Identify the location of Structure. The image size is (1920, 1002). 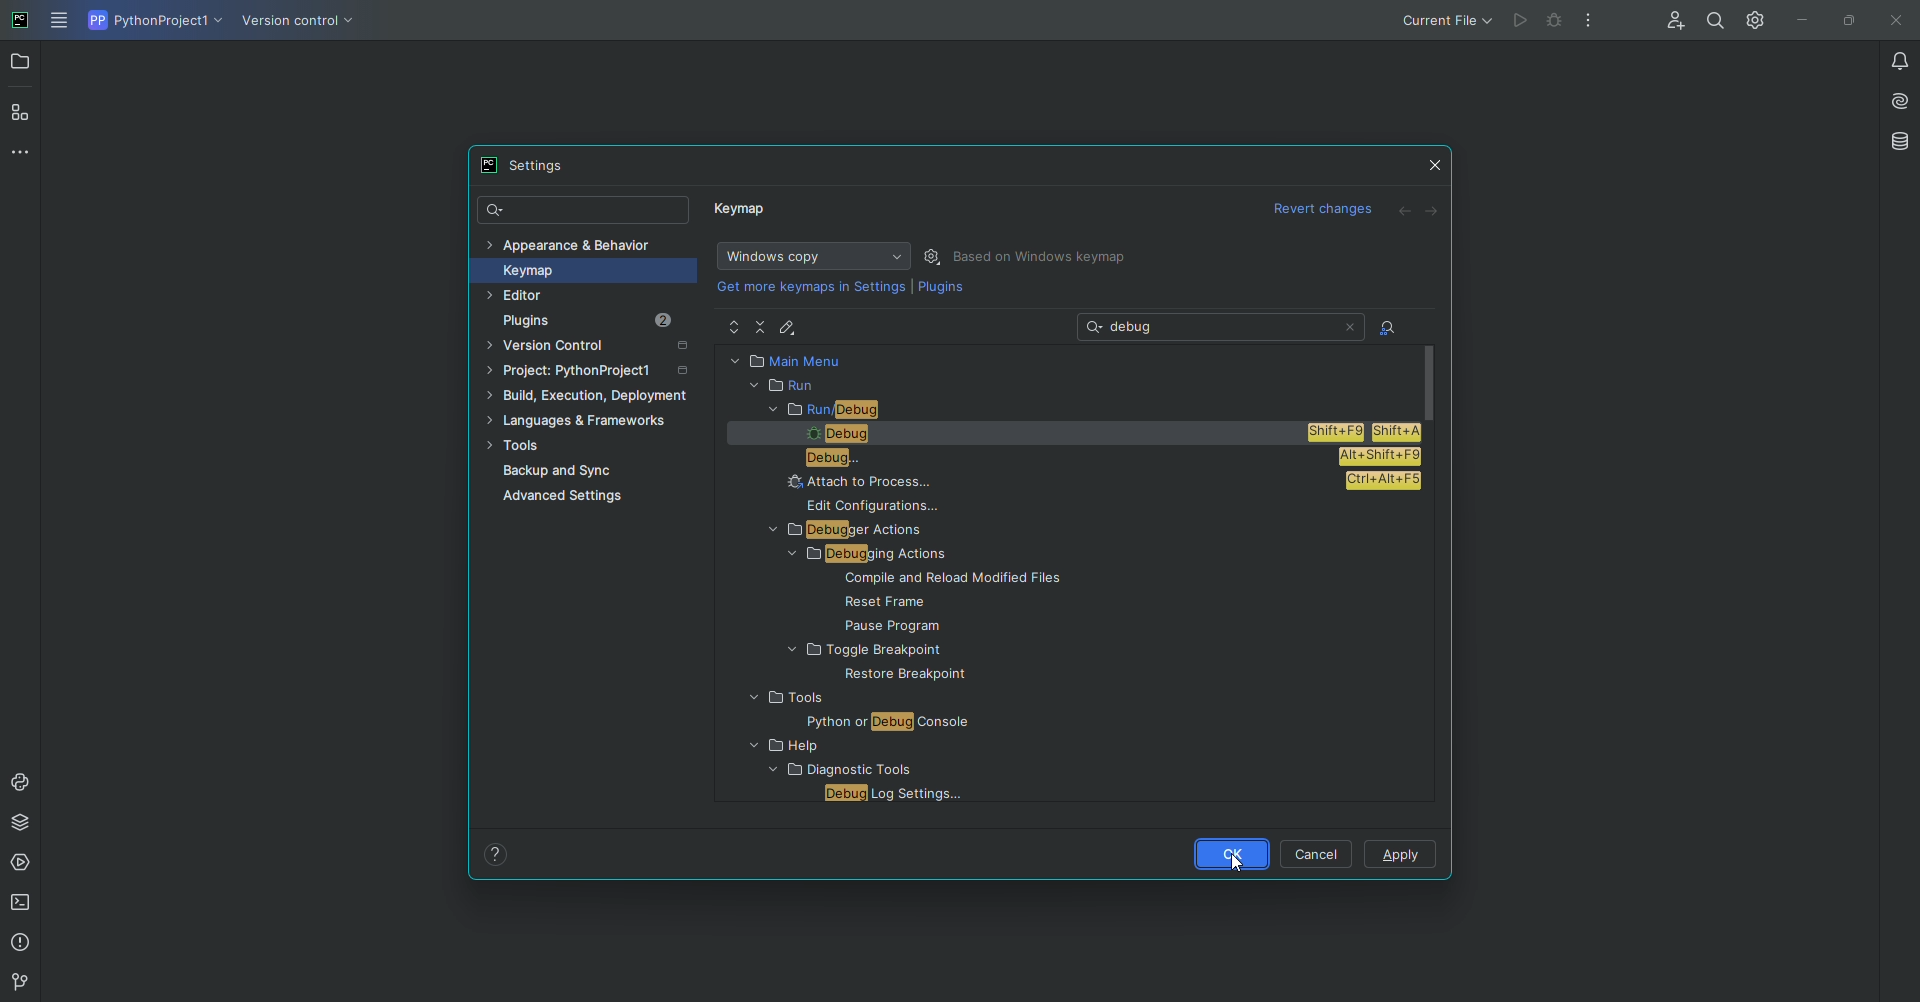
(22, 111).